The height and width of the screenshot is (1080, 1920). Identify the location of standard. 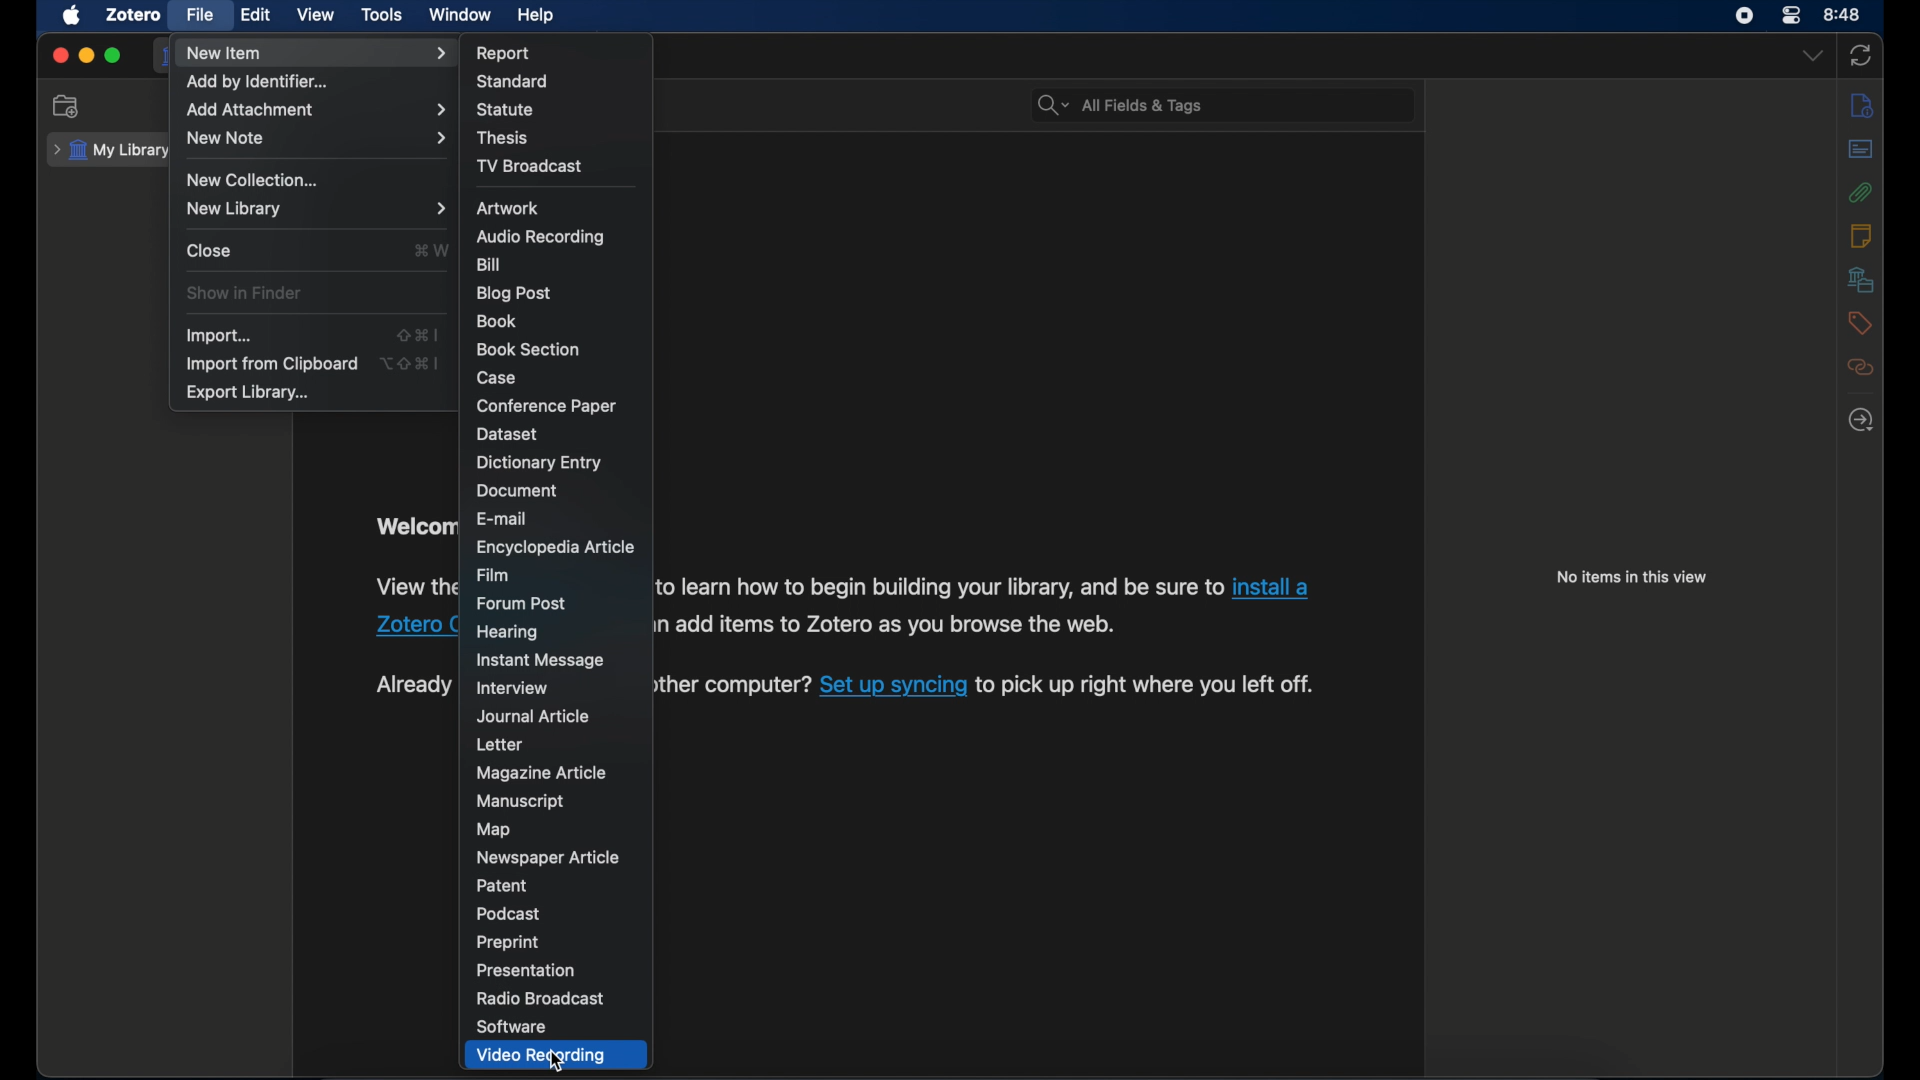
(514, 81).